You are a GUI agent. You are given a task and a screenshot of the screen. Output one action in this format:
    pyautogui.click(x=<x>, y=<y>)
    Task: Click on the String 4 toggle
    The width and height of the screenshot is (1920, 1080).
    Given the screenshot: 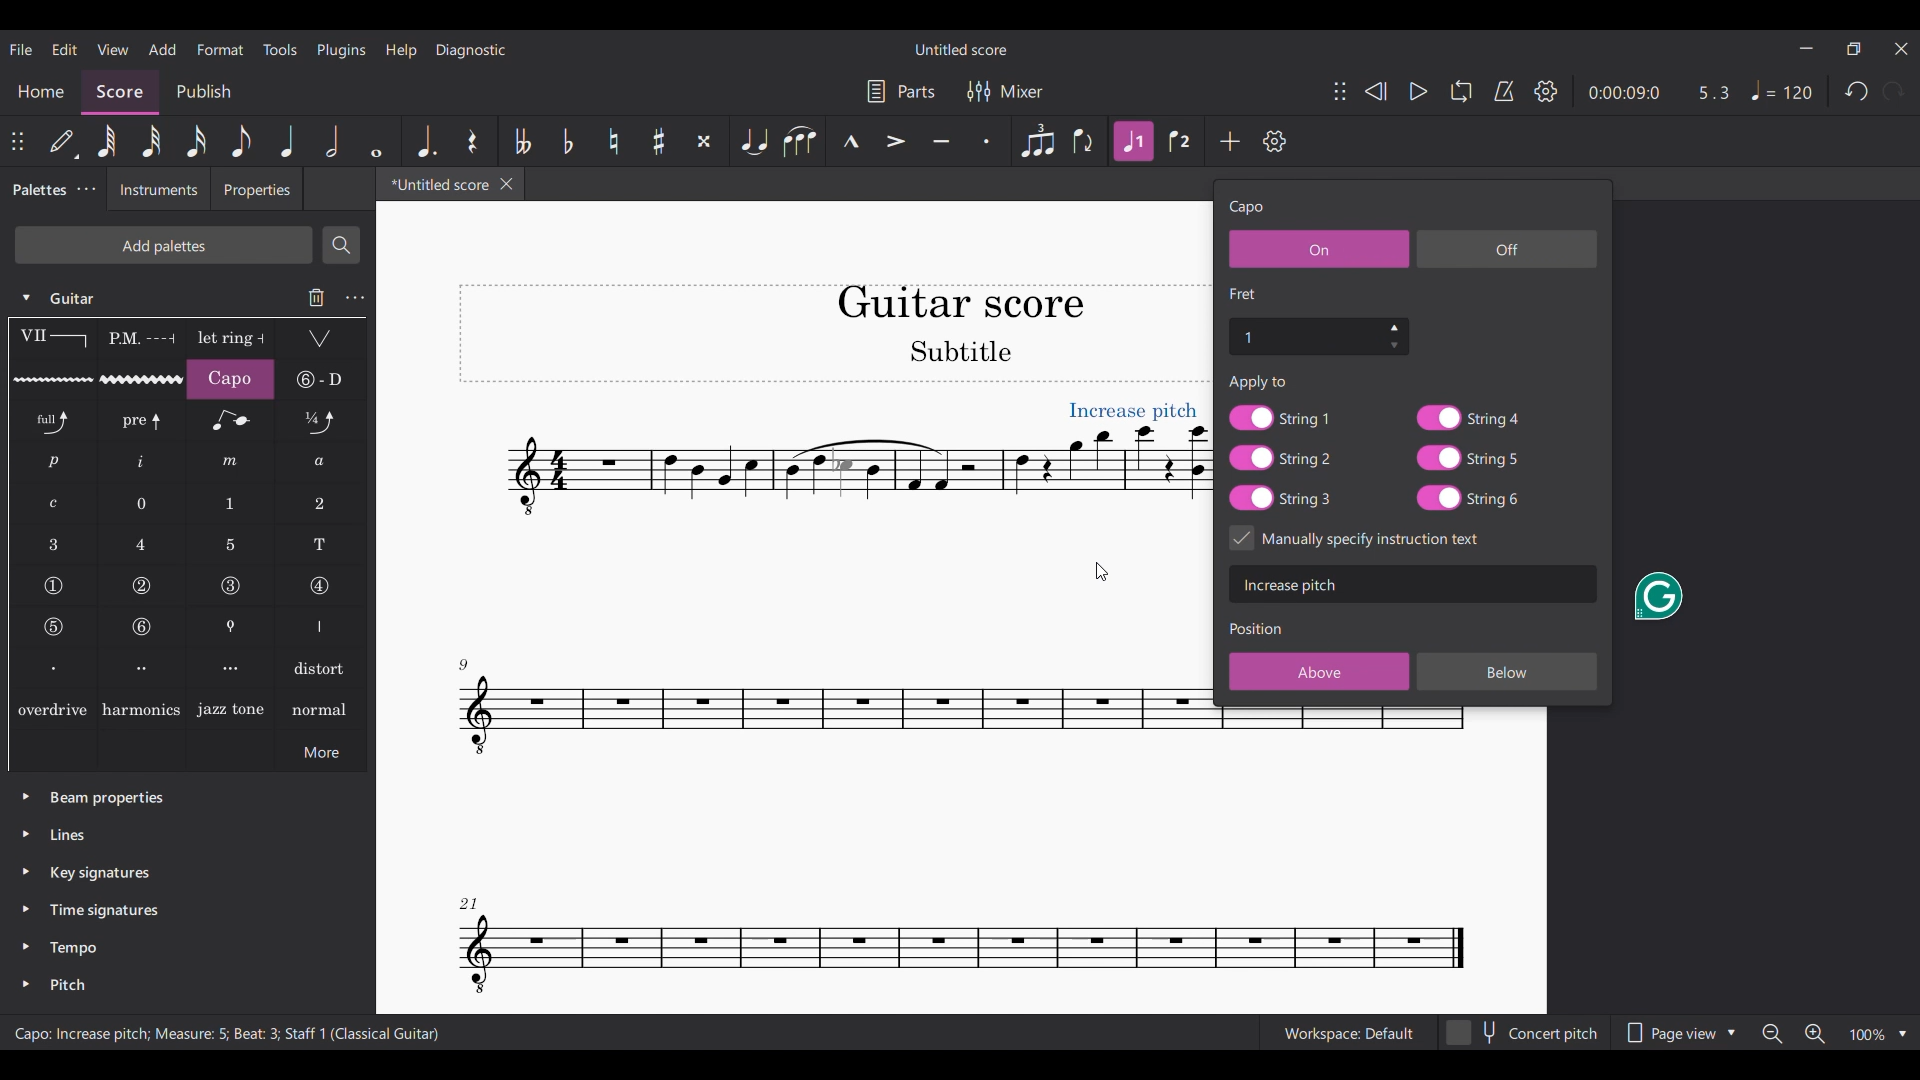 What is the action you would take?
    pyautogui.click(x=1469, y=418)
    